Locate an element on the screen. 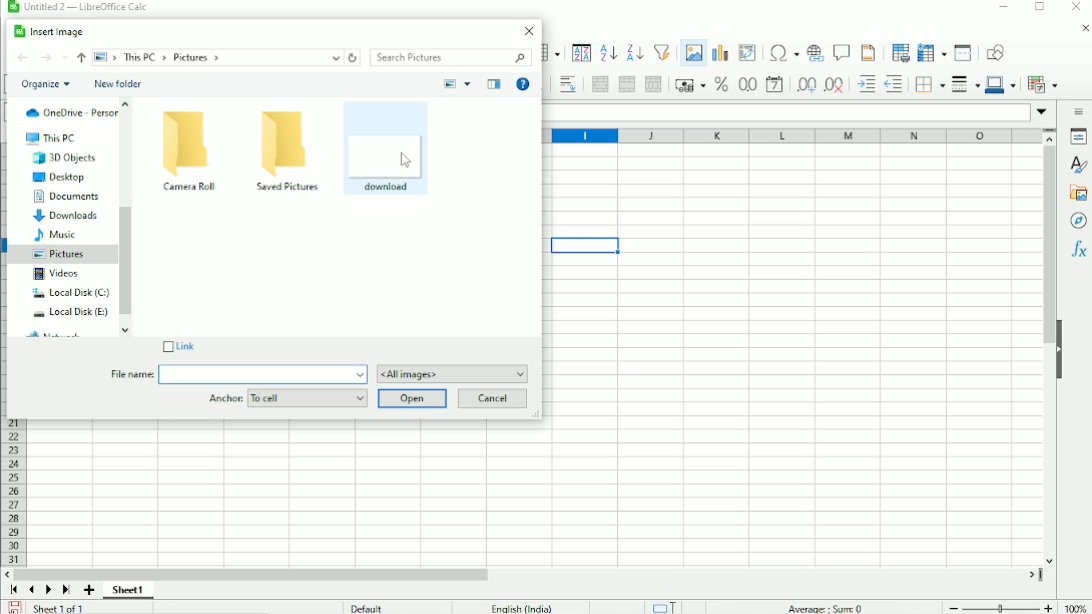 The width and height of the screenshot is (1092, 614). Insert chart is located at coordinates (719, 49).